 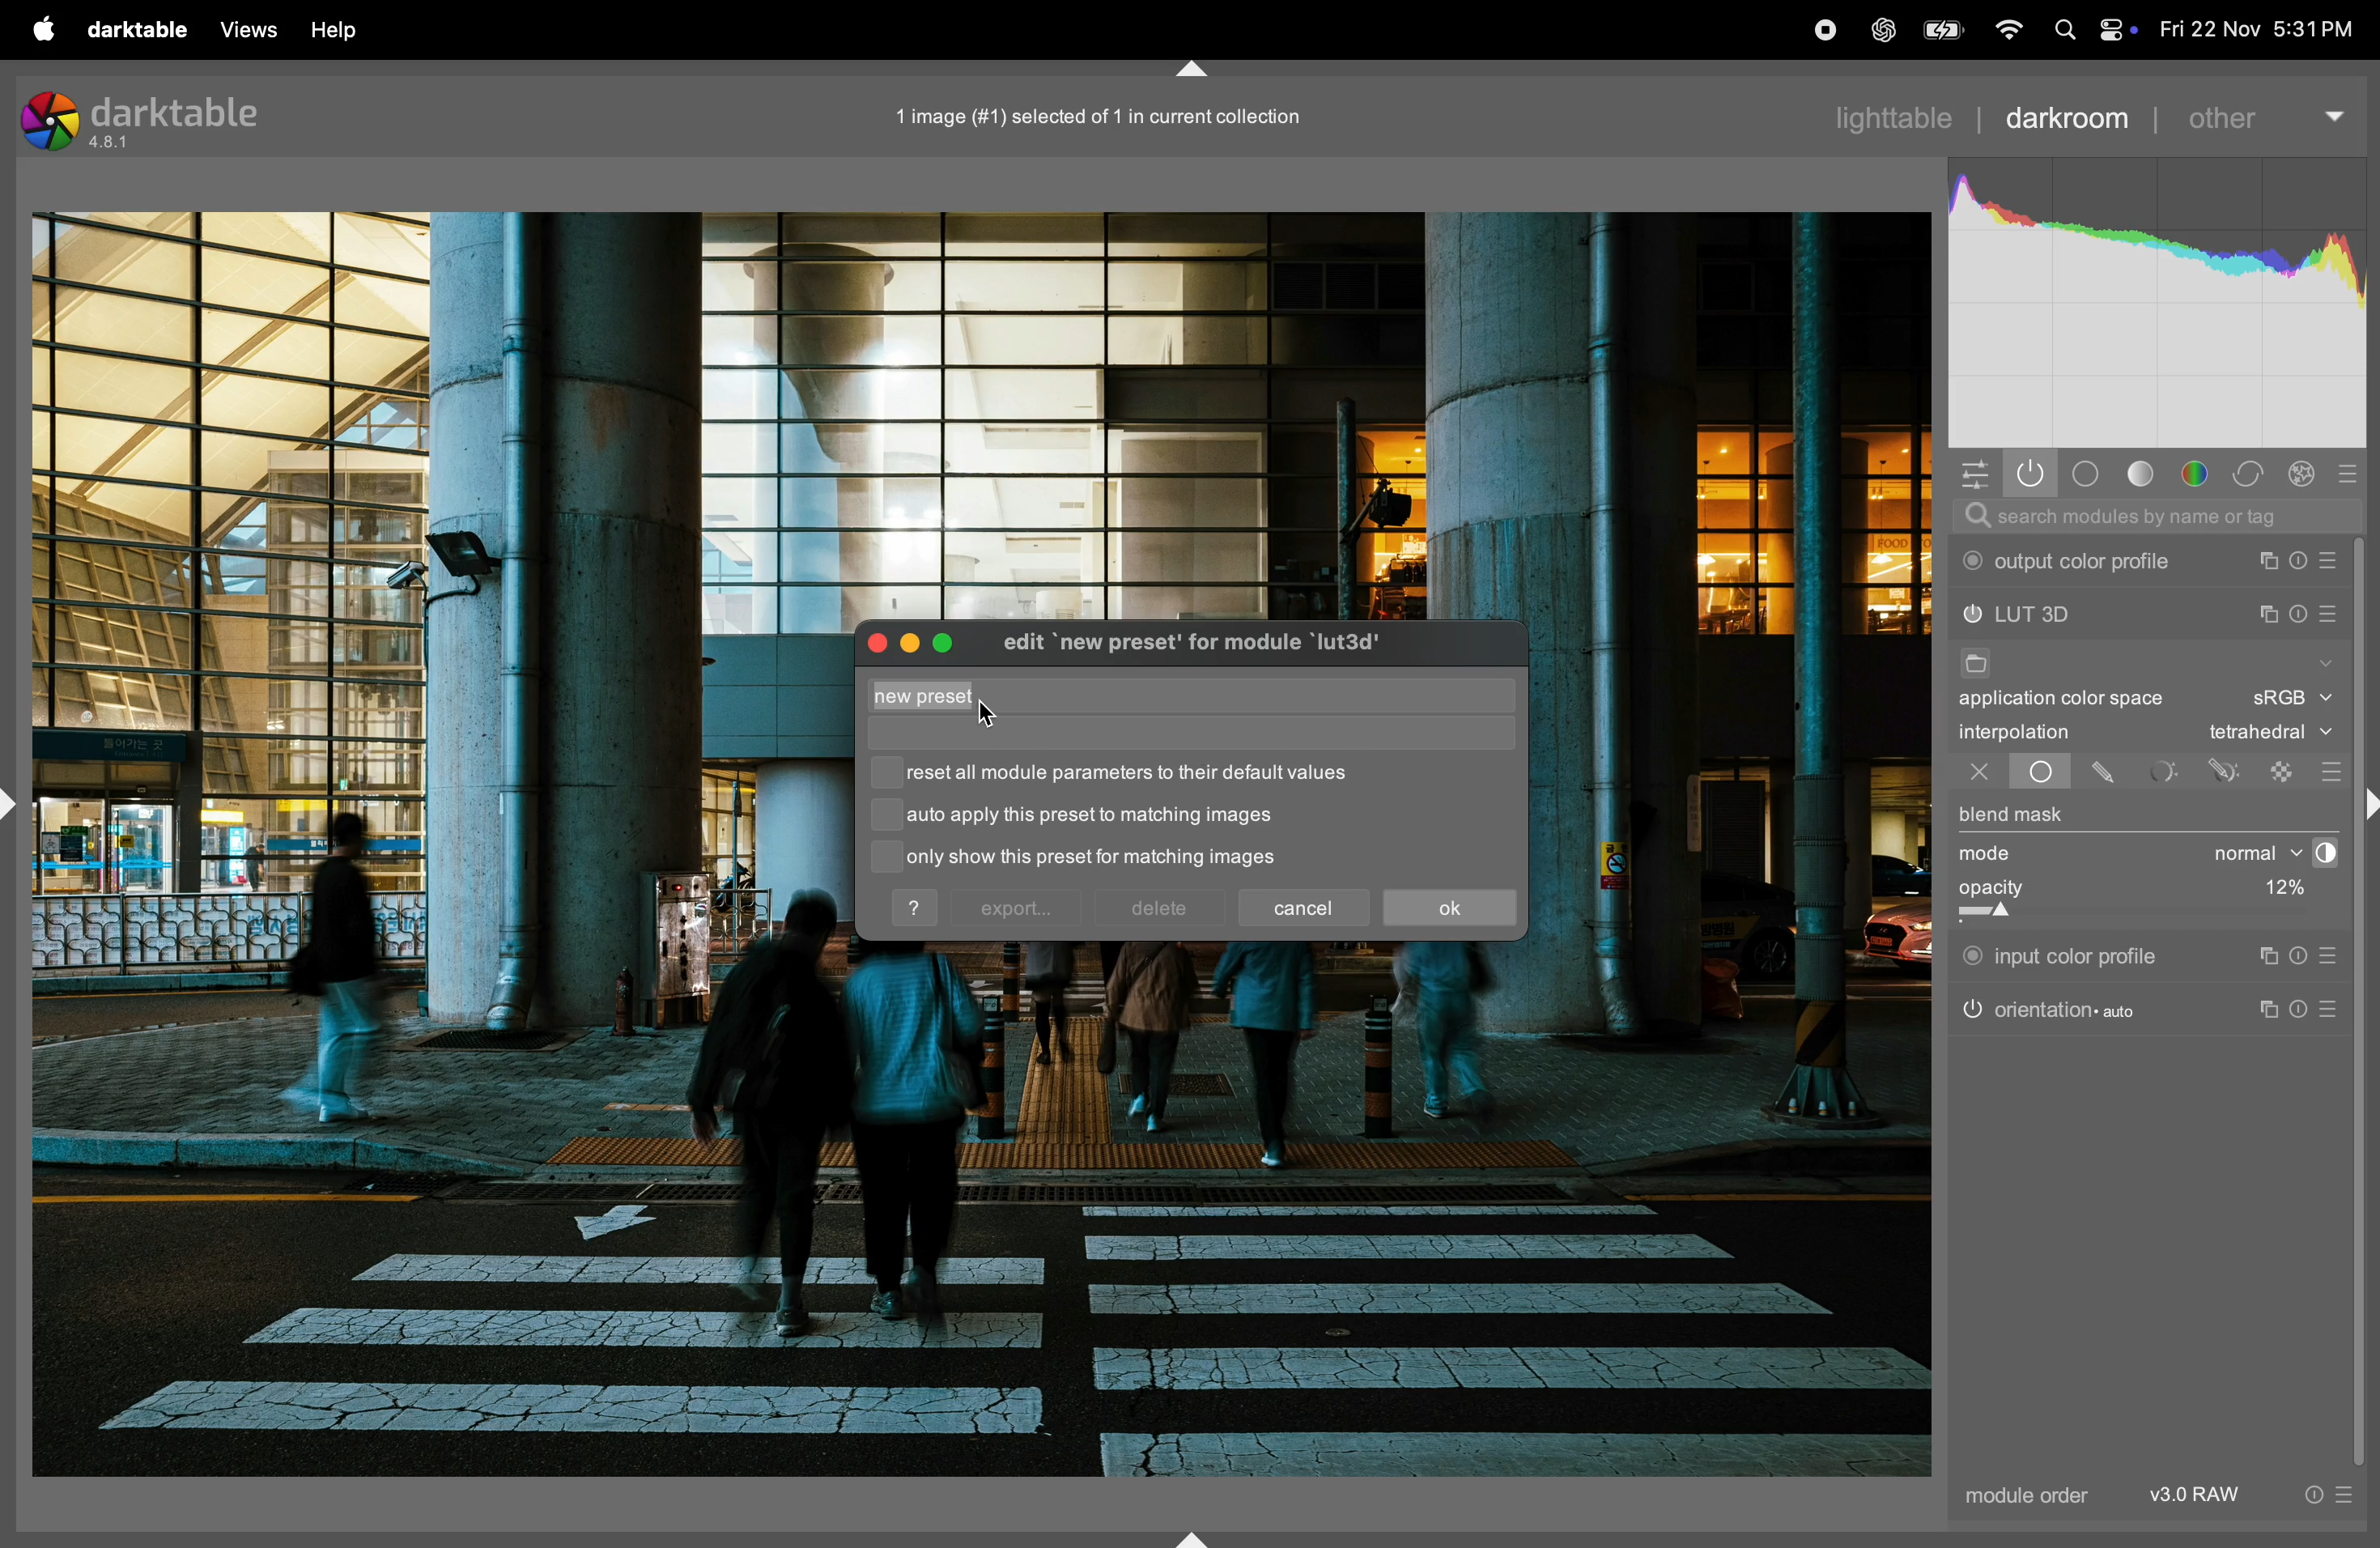 What do you see at coordinates (1140, 774) in the screenshot?
I see `reset all default values` at bounding box center [1140, 774].